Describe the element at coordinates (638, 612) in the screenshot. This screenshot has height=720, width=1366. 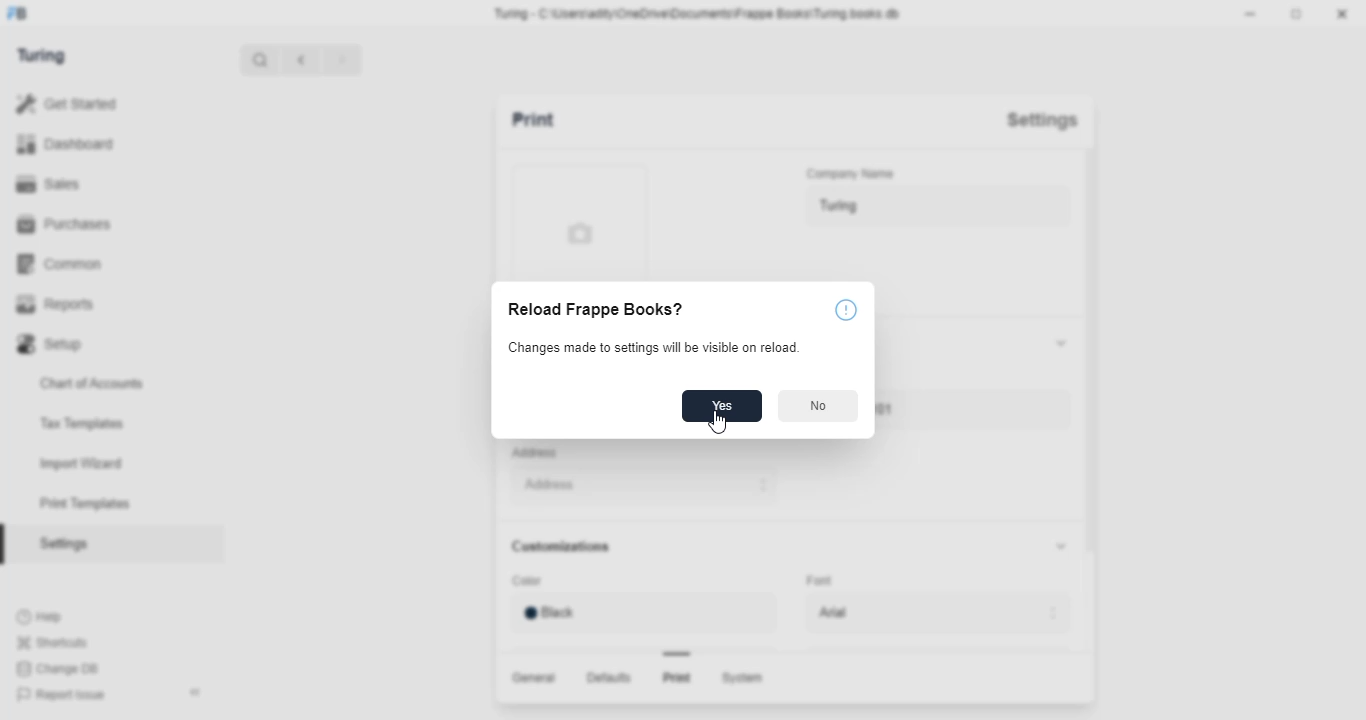
I see `Black` at that location.